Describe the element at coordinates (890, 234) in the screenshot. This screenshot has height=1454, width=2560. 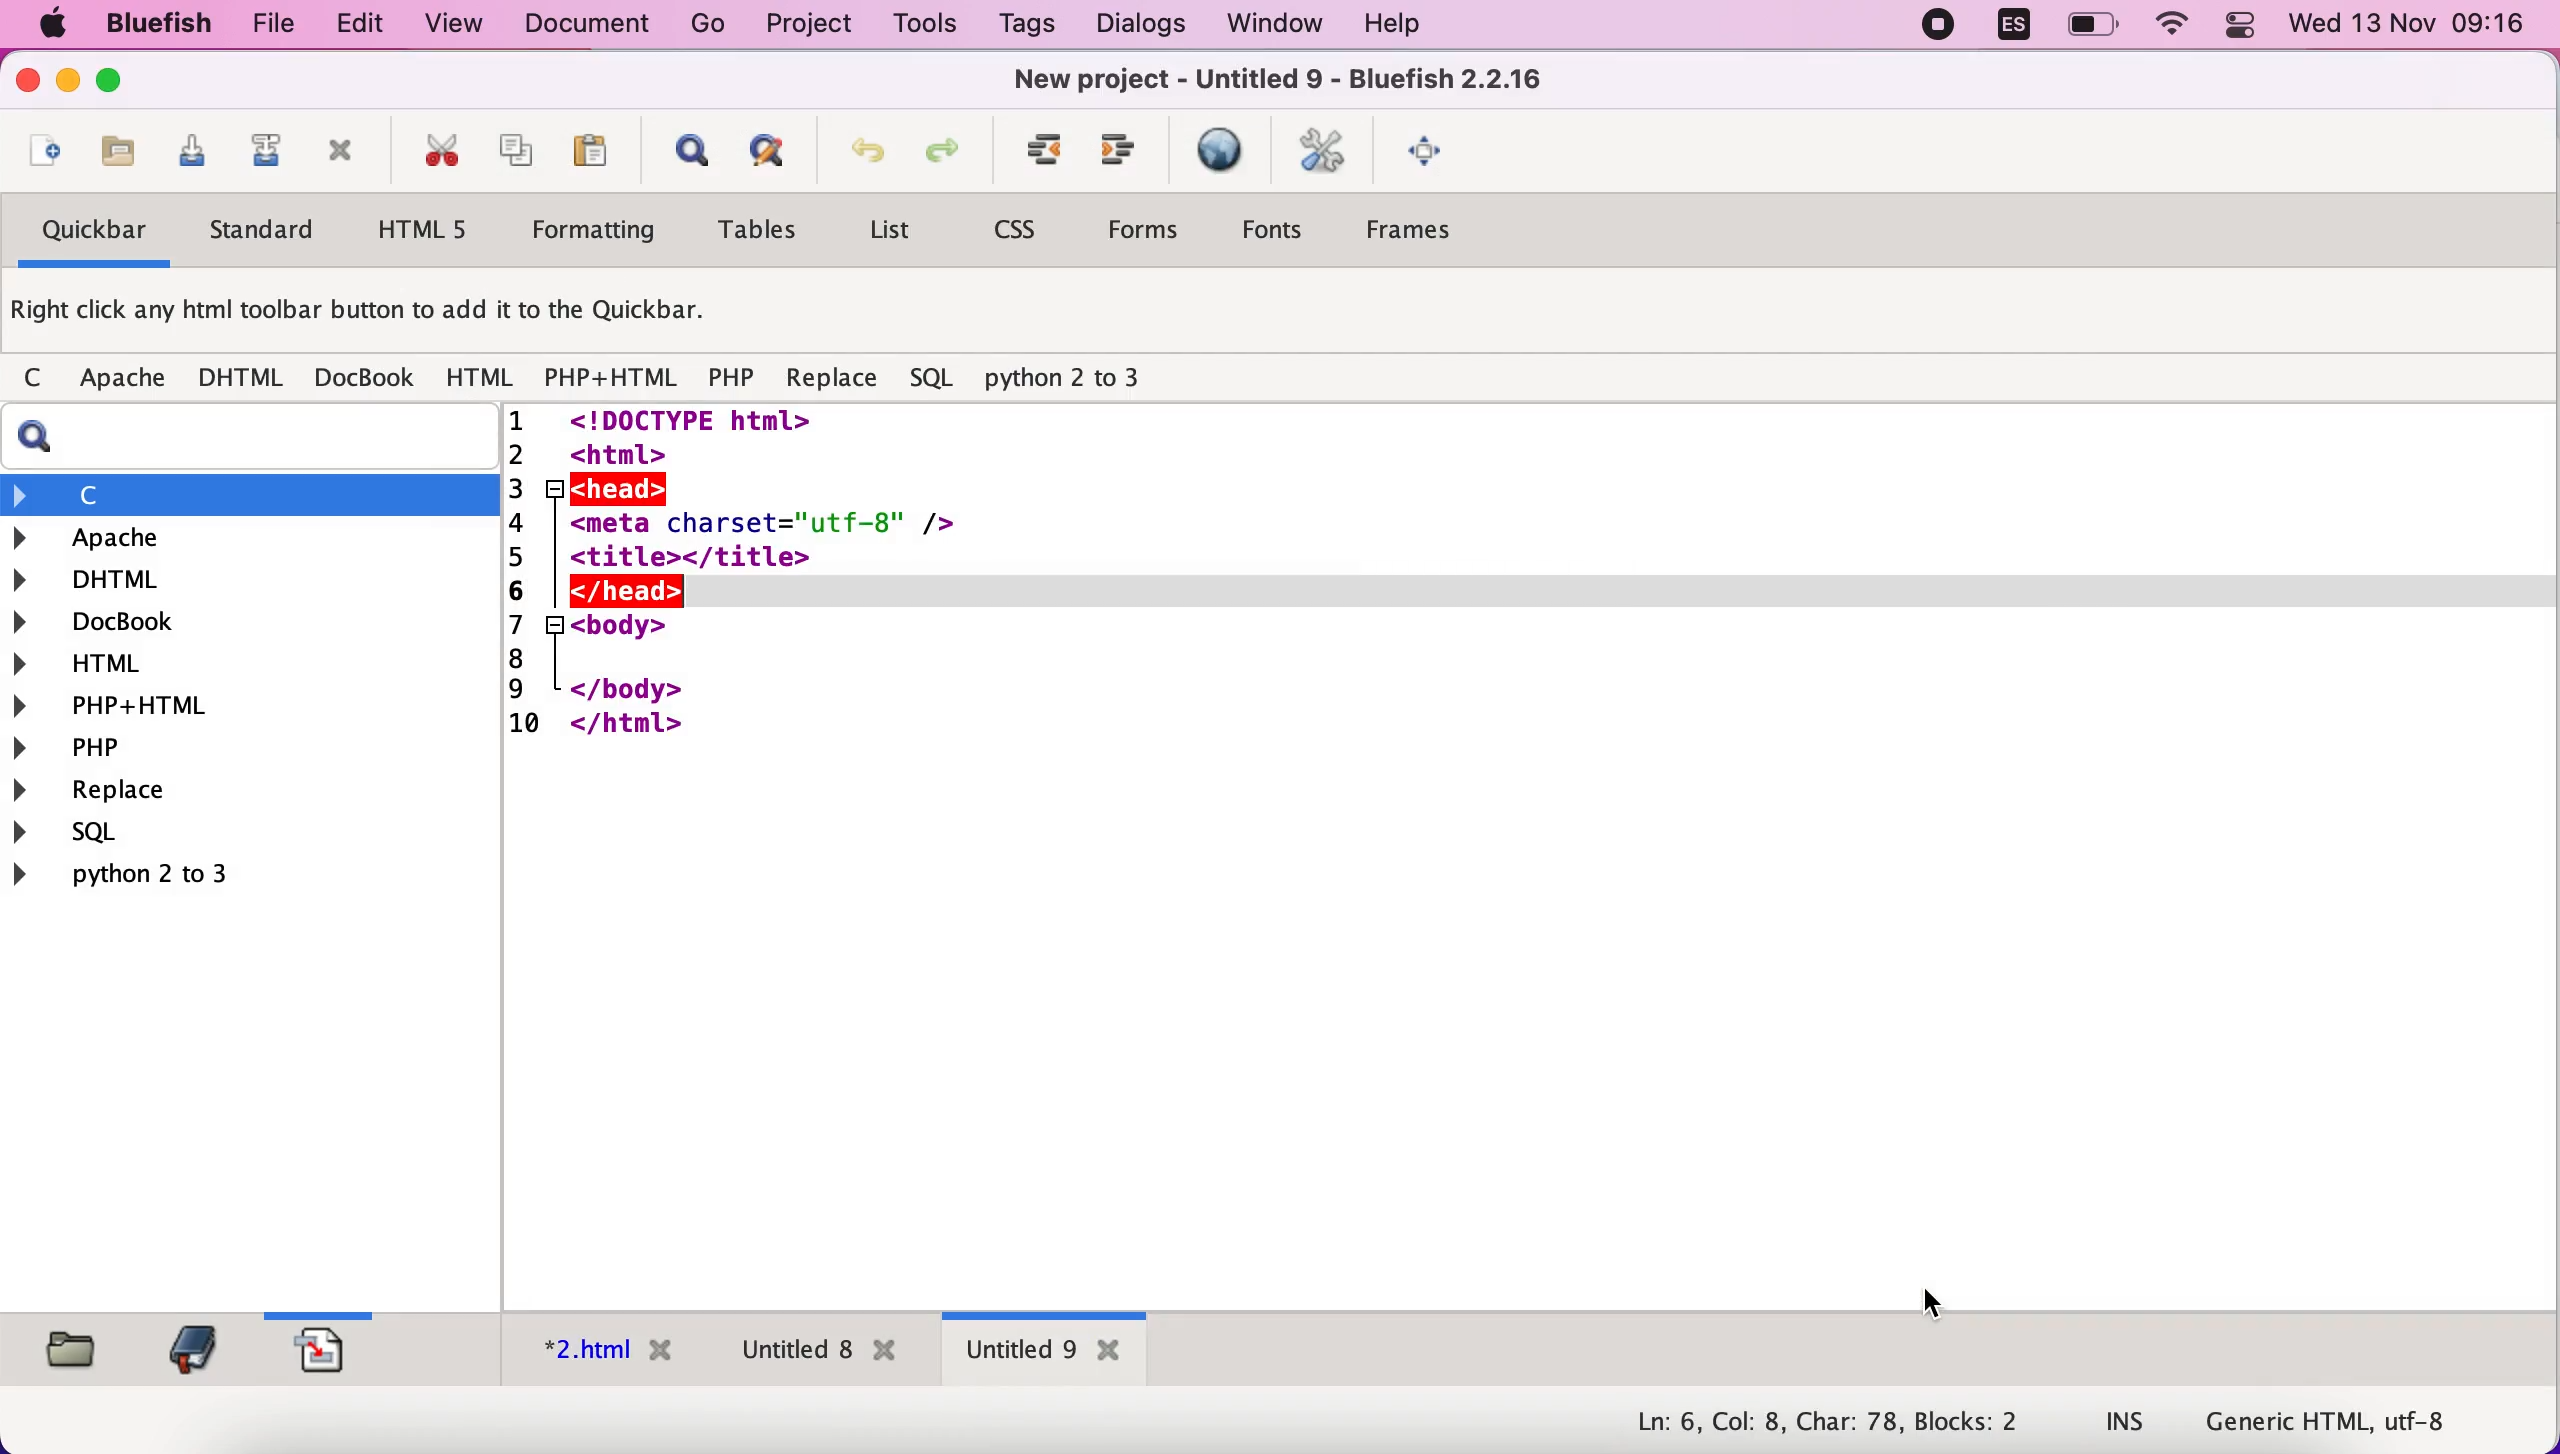
I see `list` at that location.